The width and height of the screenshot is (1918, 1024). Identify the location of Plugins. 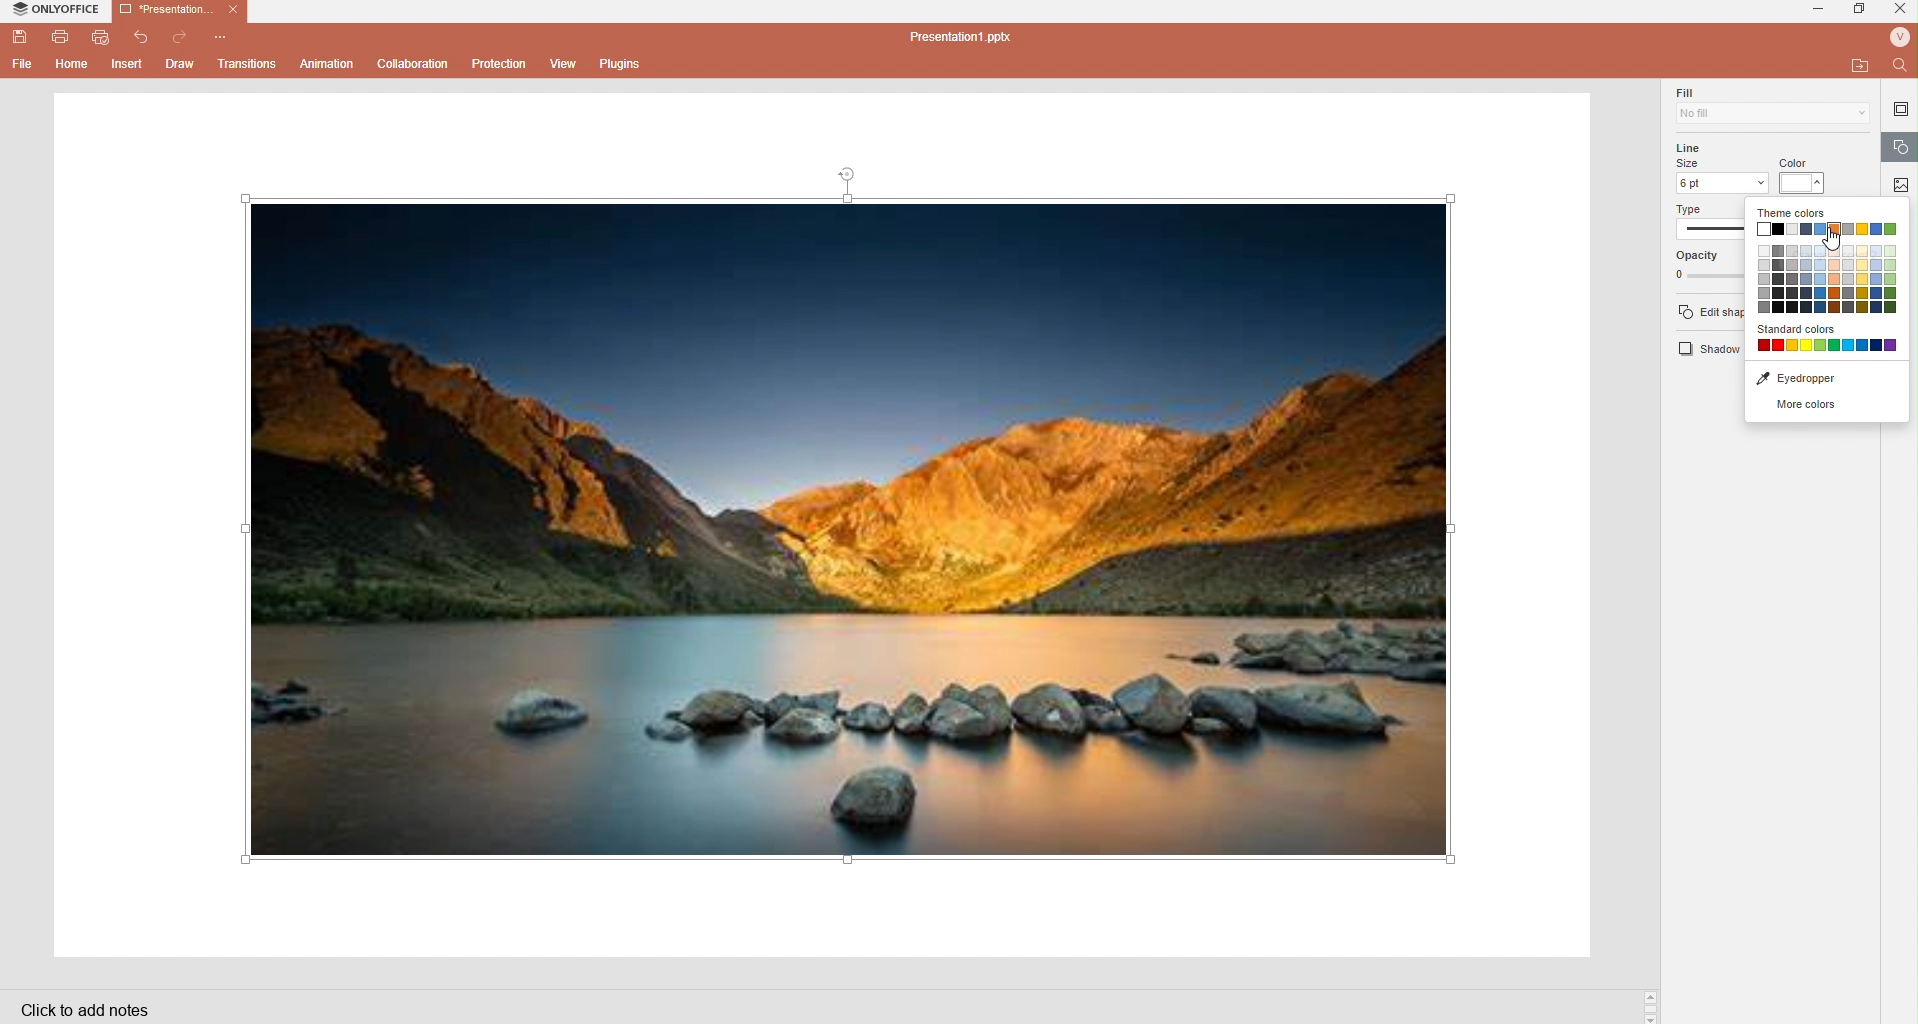
(620, 64).